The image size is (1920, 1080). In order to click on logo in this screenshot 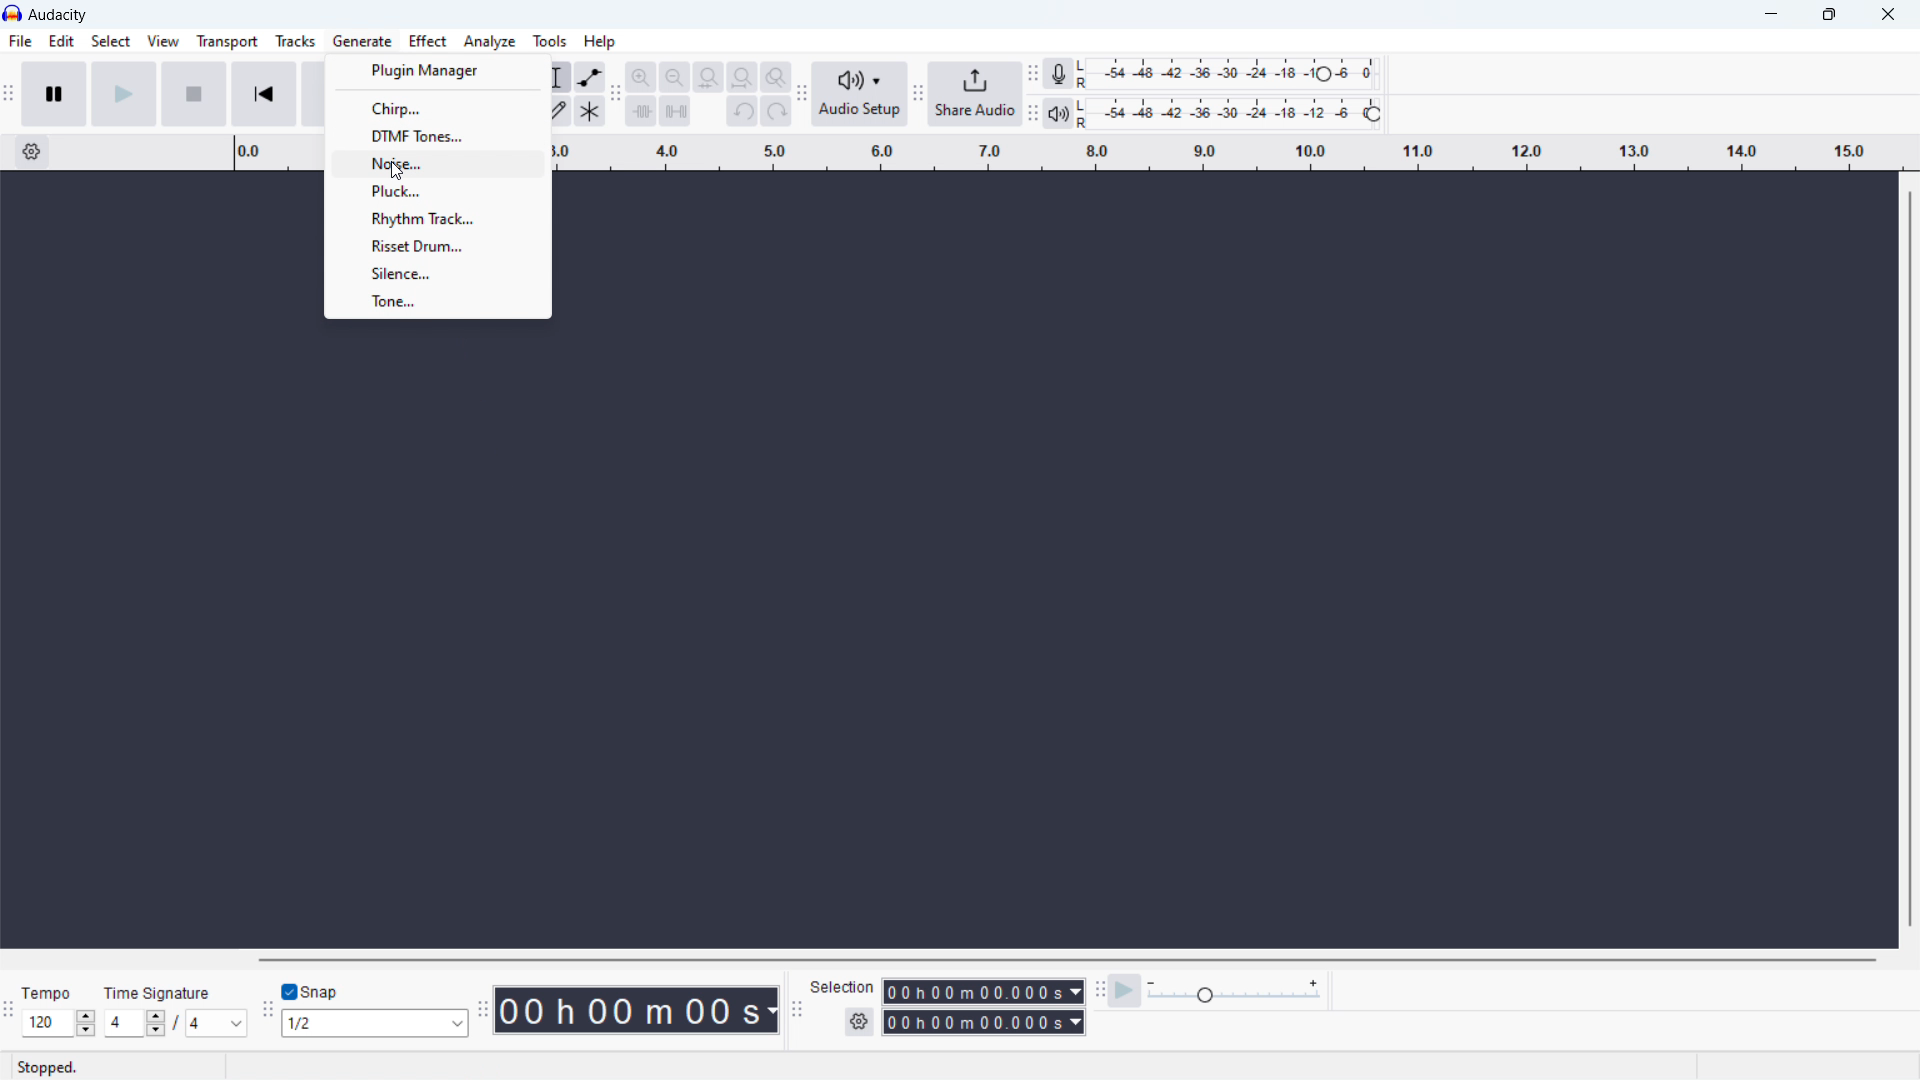, I will do `click(13, 13)`.